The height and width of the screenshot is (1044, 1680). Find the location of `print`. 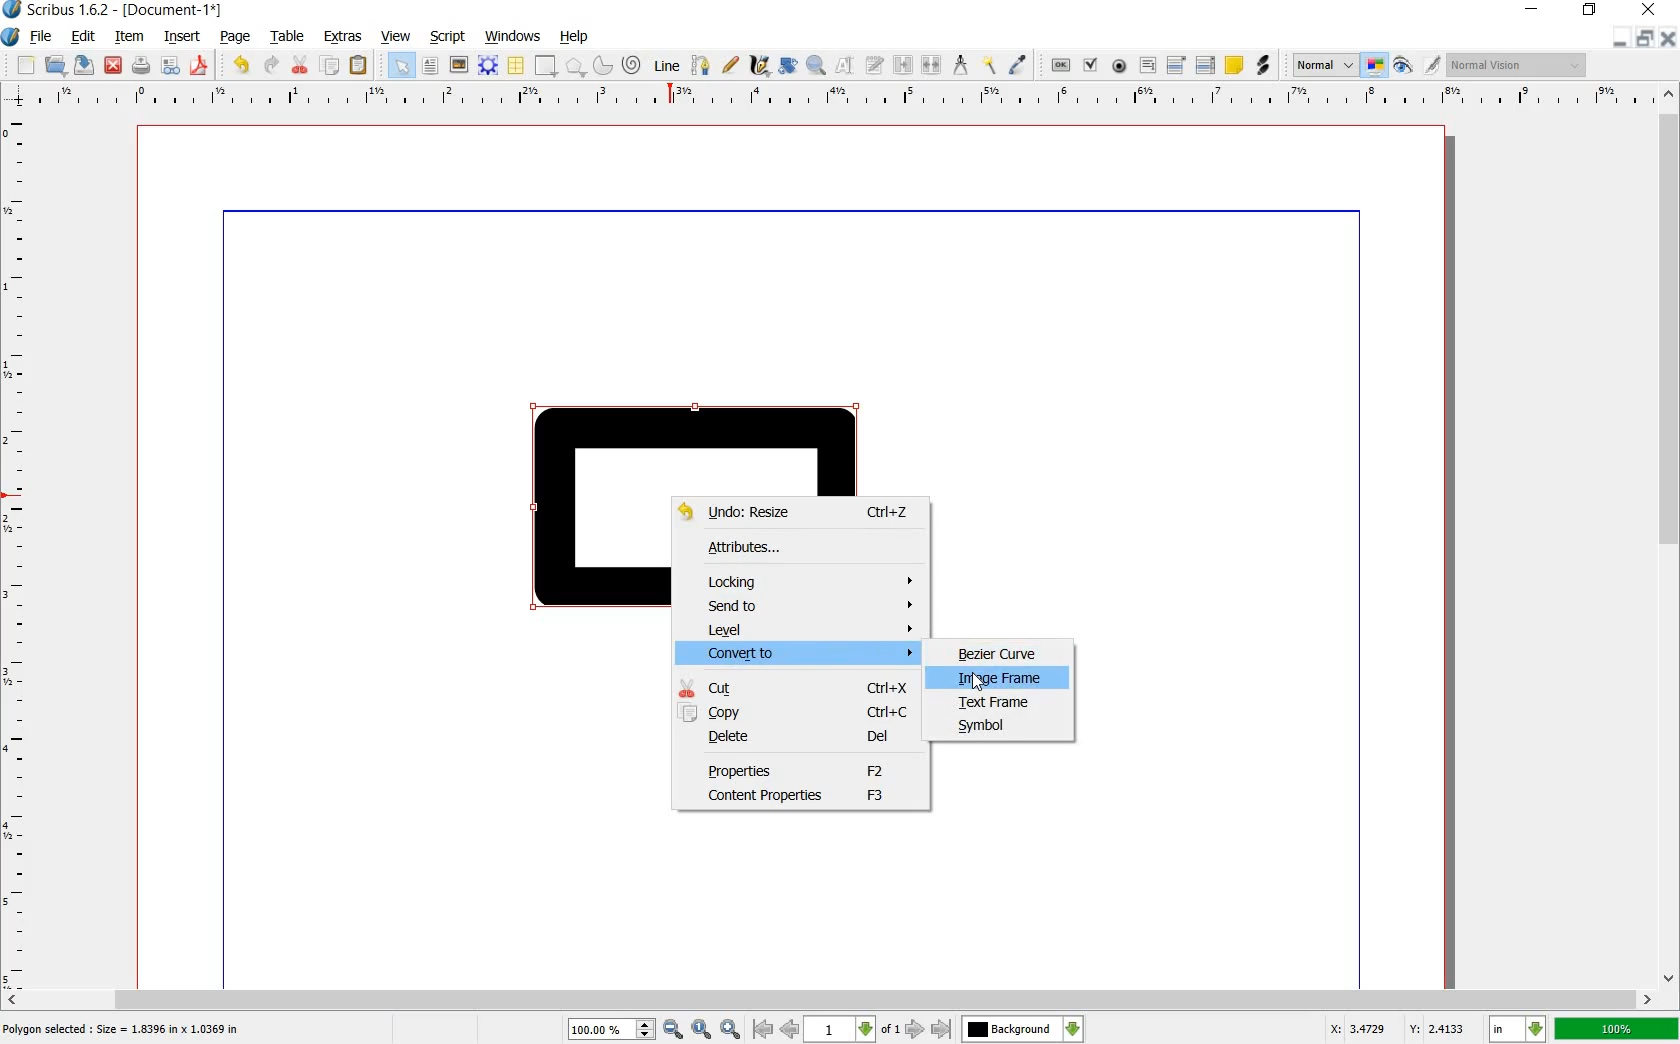

print is located at coordinates (141, 66).